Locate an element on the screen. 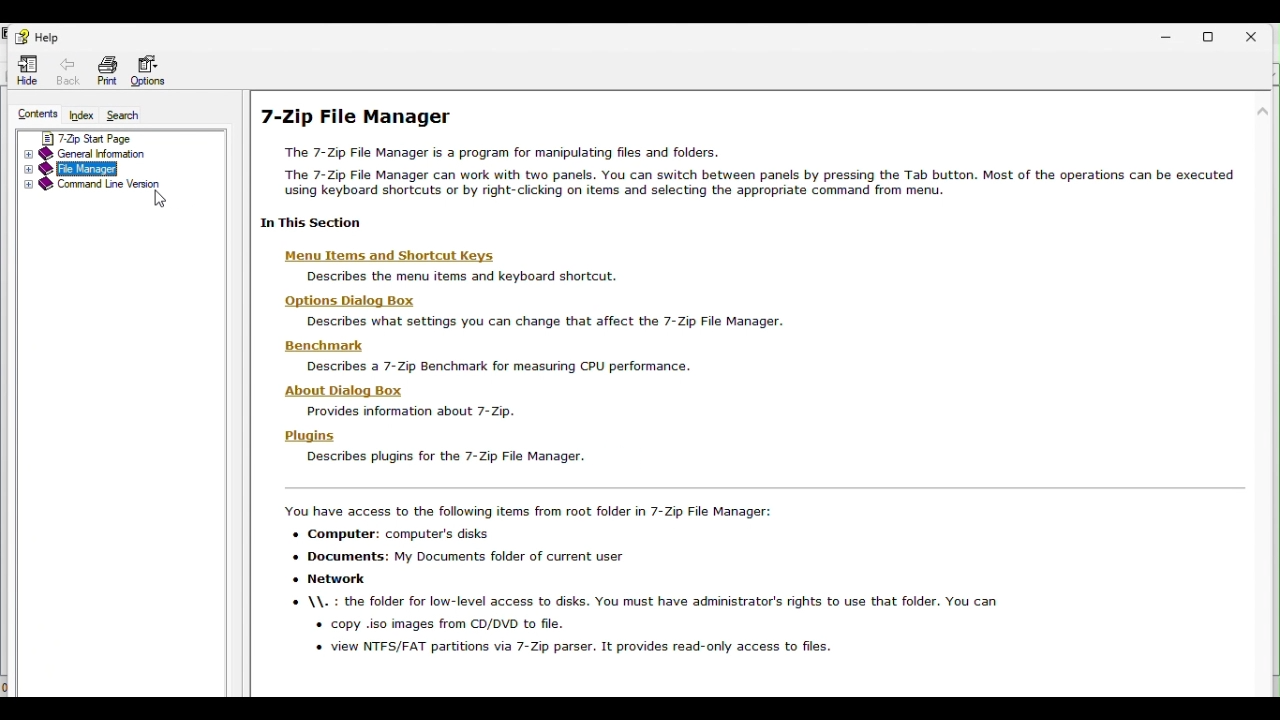  Hide is located at coordinates (27, 73).